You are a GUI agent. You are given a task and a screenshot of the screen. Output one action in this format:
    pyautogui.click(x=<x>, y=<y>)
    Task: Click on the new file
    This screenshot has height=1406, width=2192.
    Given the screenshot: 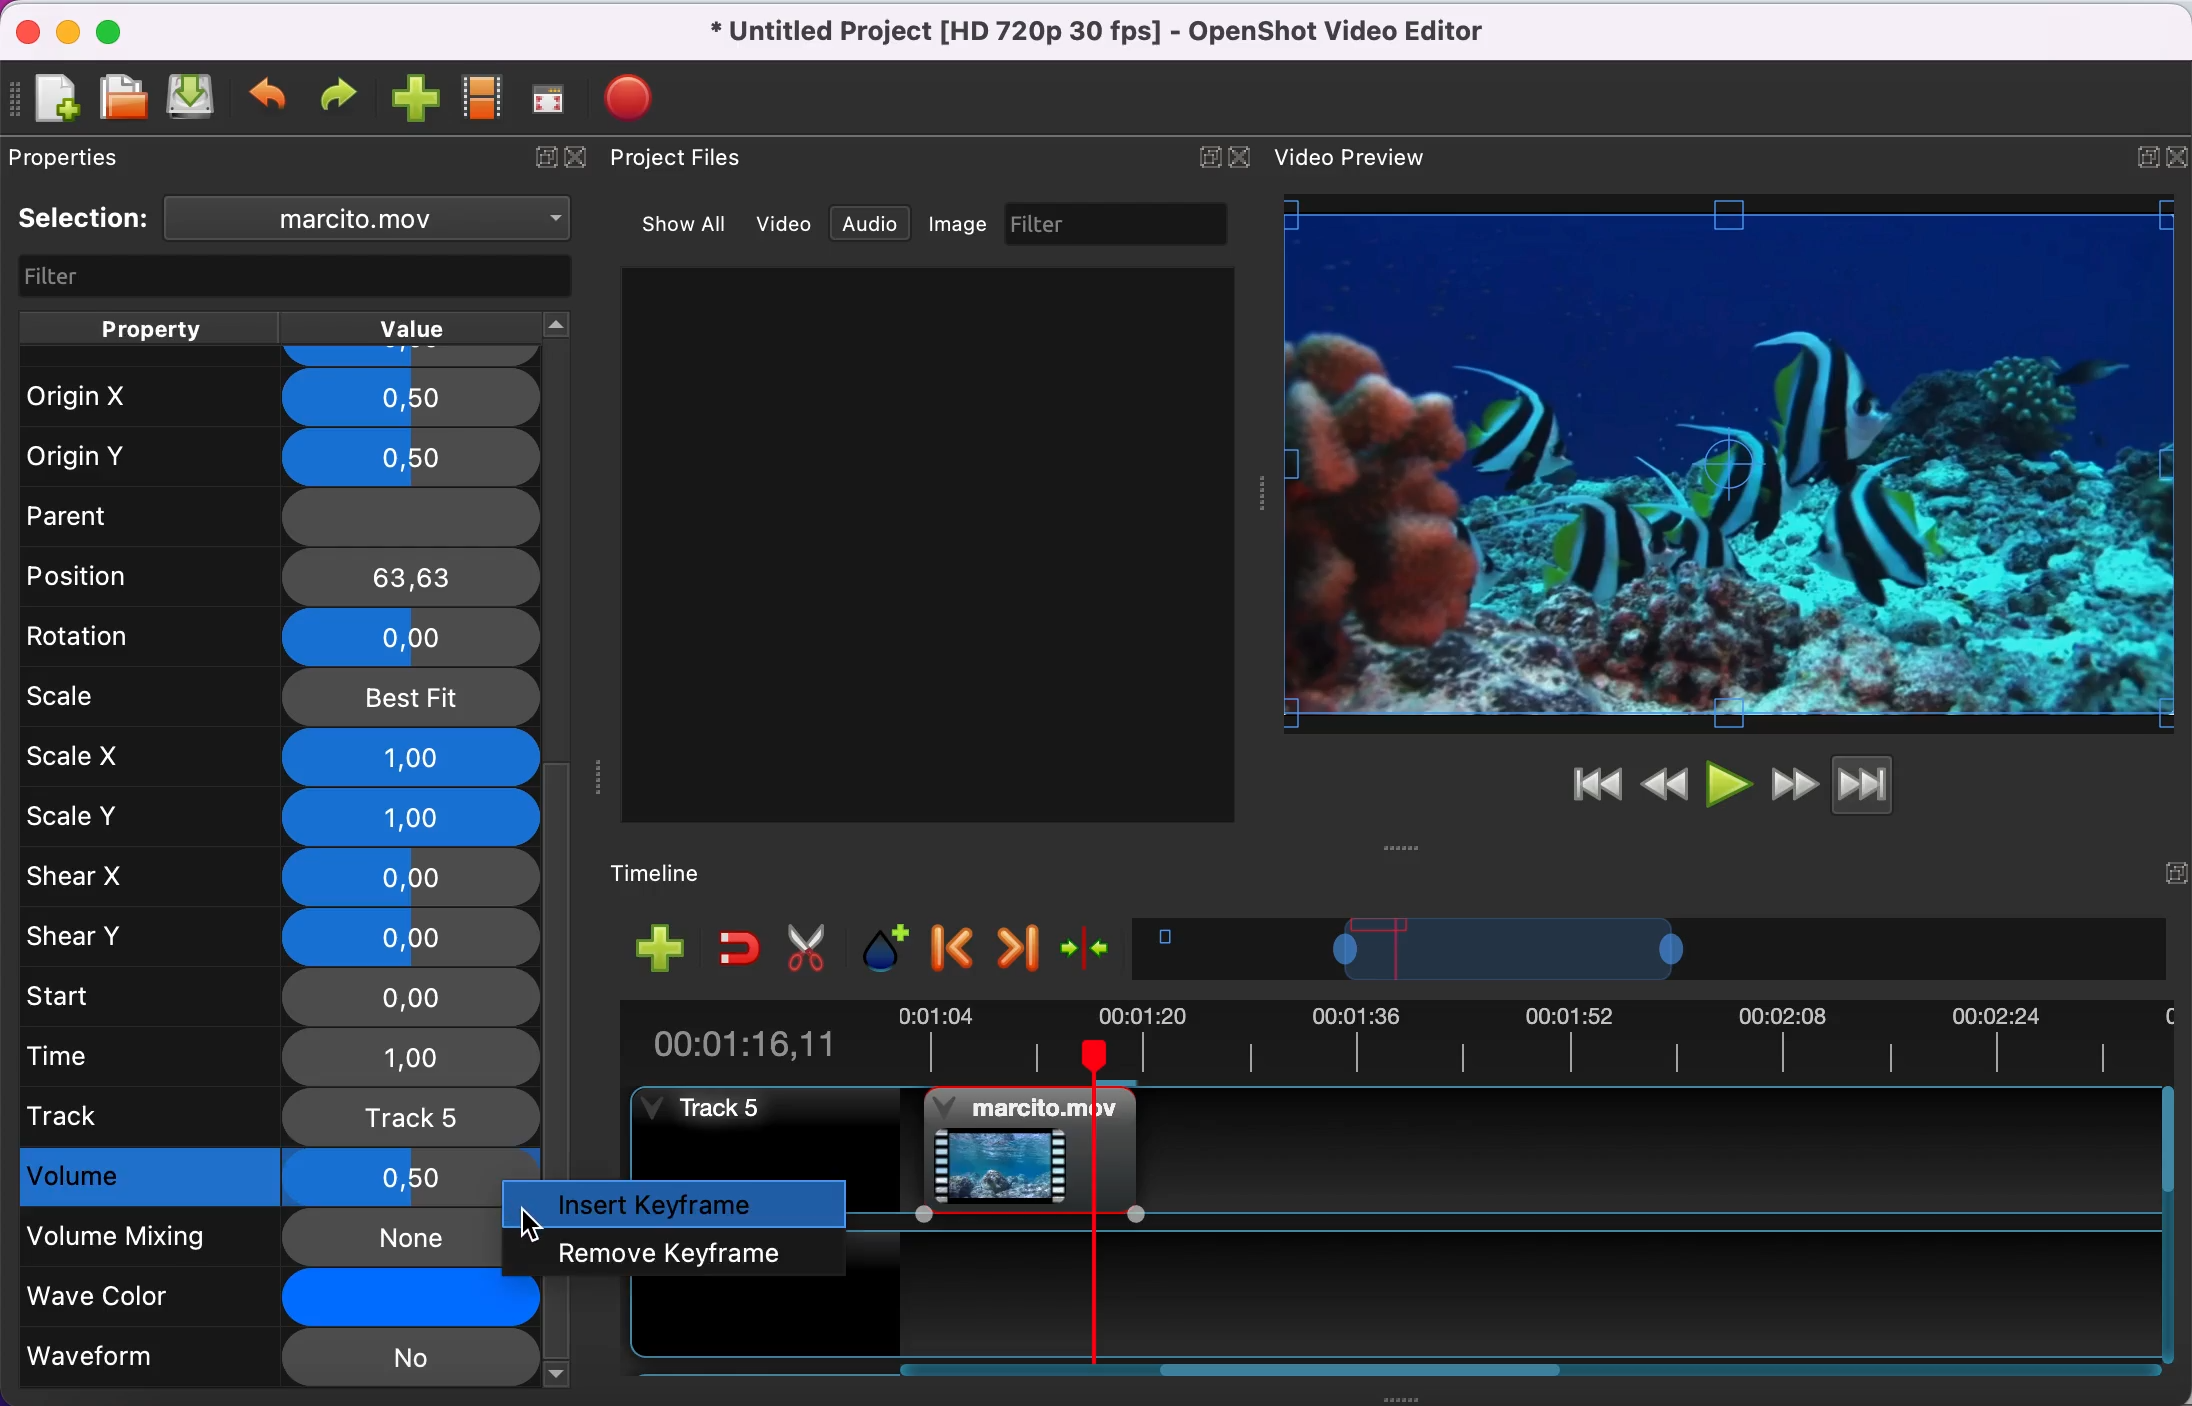 What is the action you would take?
    pyautogui.click(x=56, y=97)
    